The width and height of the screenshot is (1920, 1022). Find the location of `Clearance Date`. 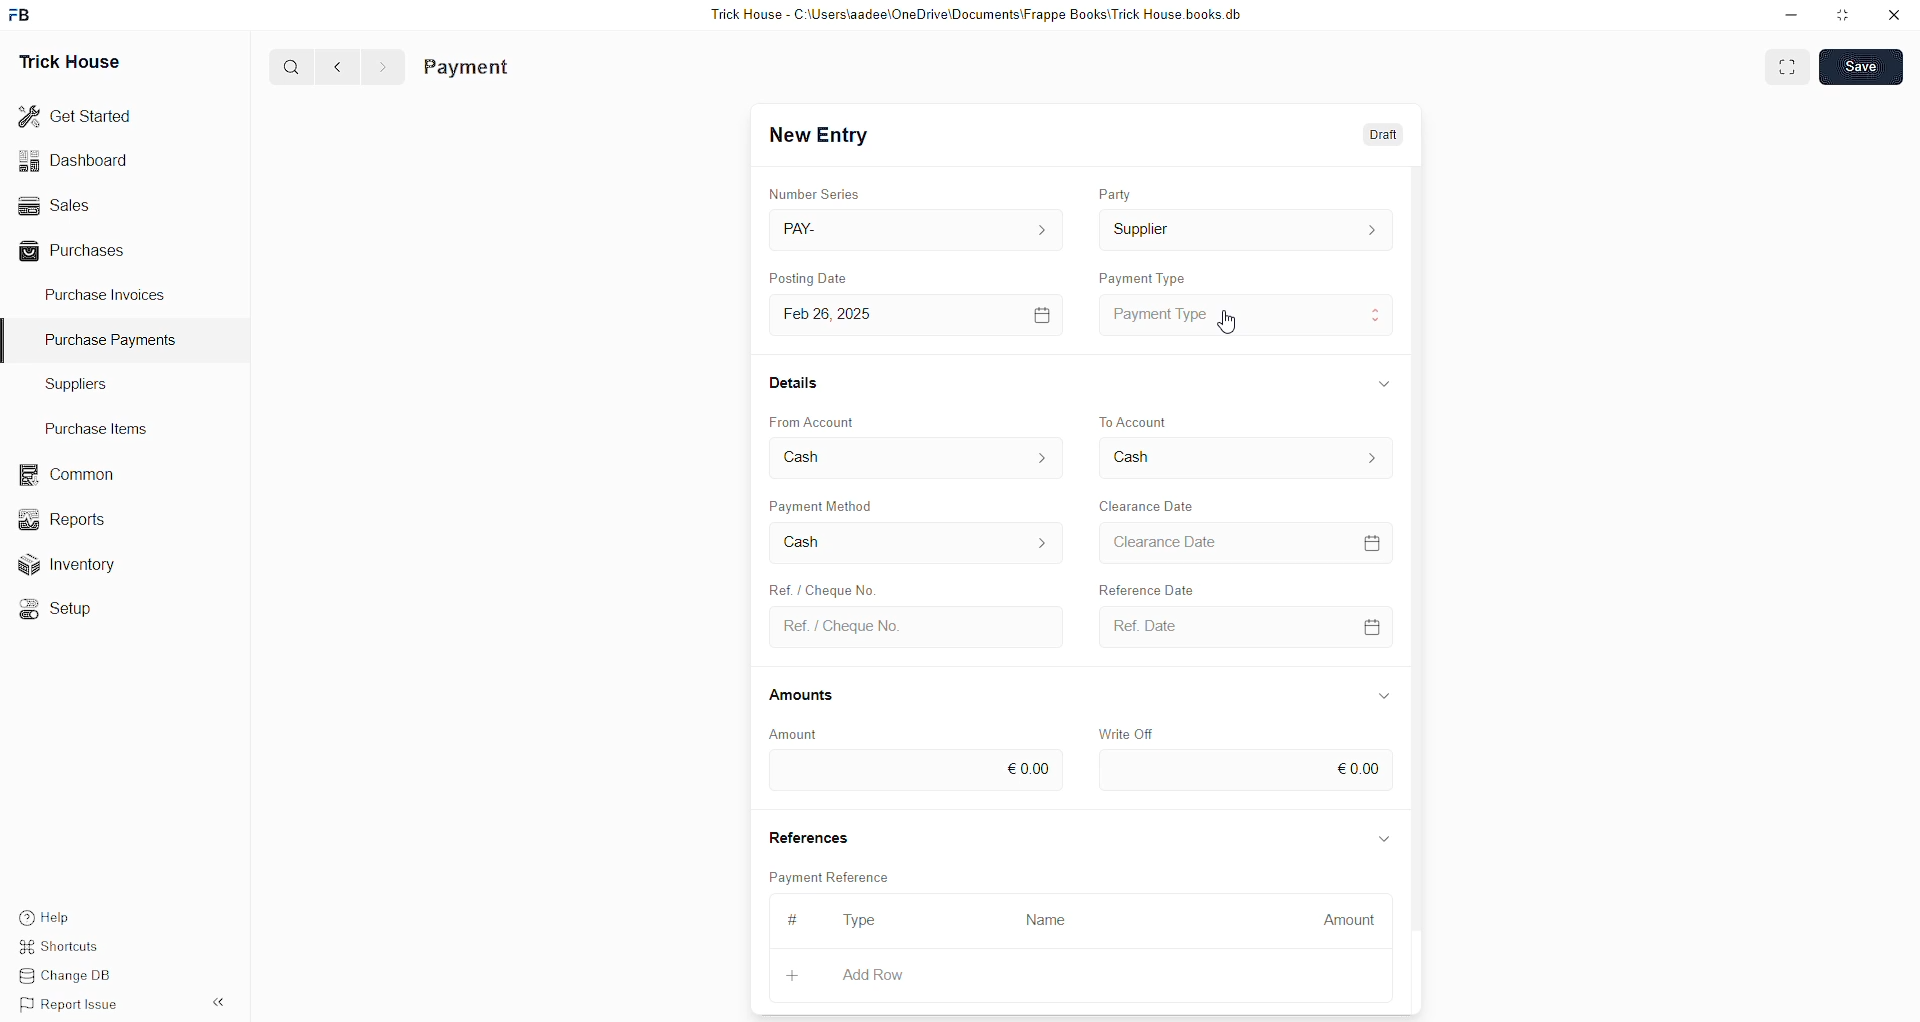

Clearance Date is located at coordinates (1149, 504).